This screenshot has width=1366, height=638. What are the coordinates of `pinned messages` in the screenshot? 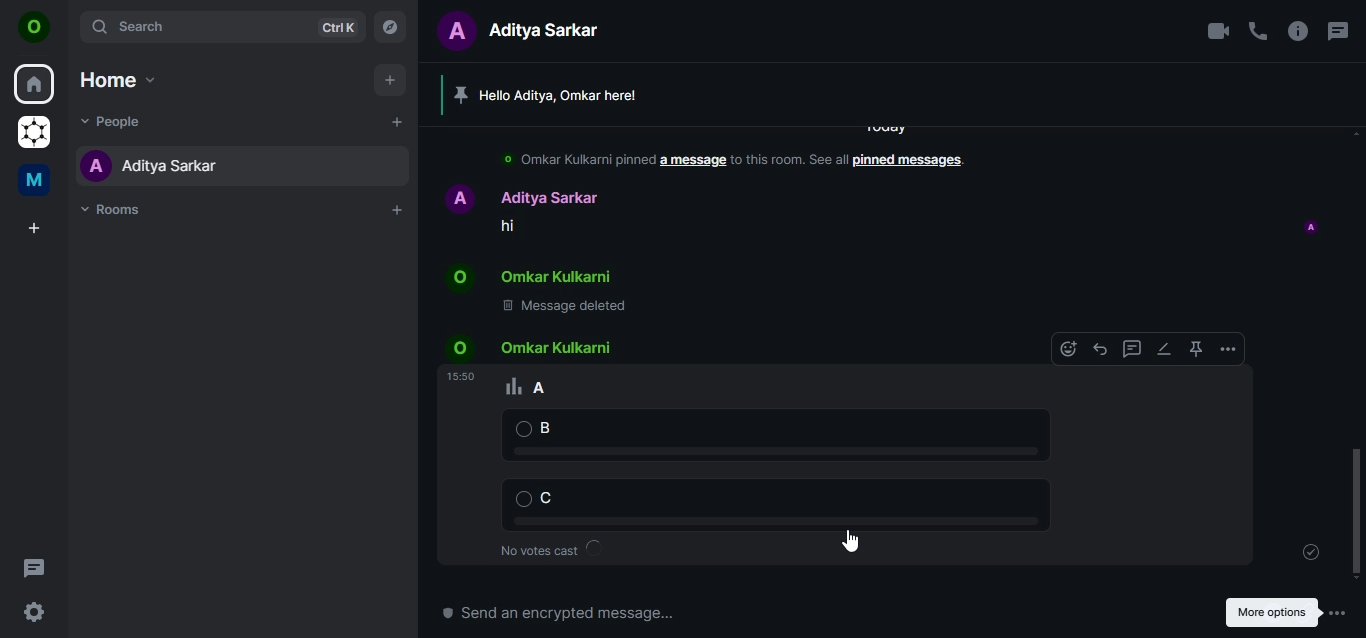 It's located at (905, 162).